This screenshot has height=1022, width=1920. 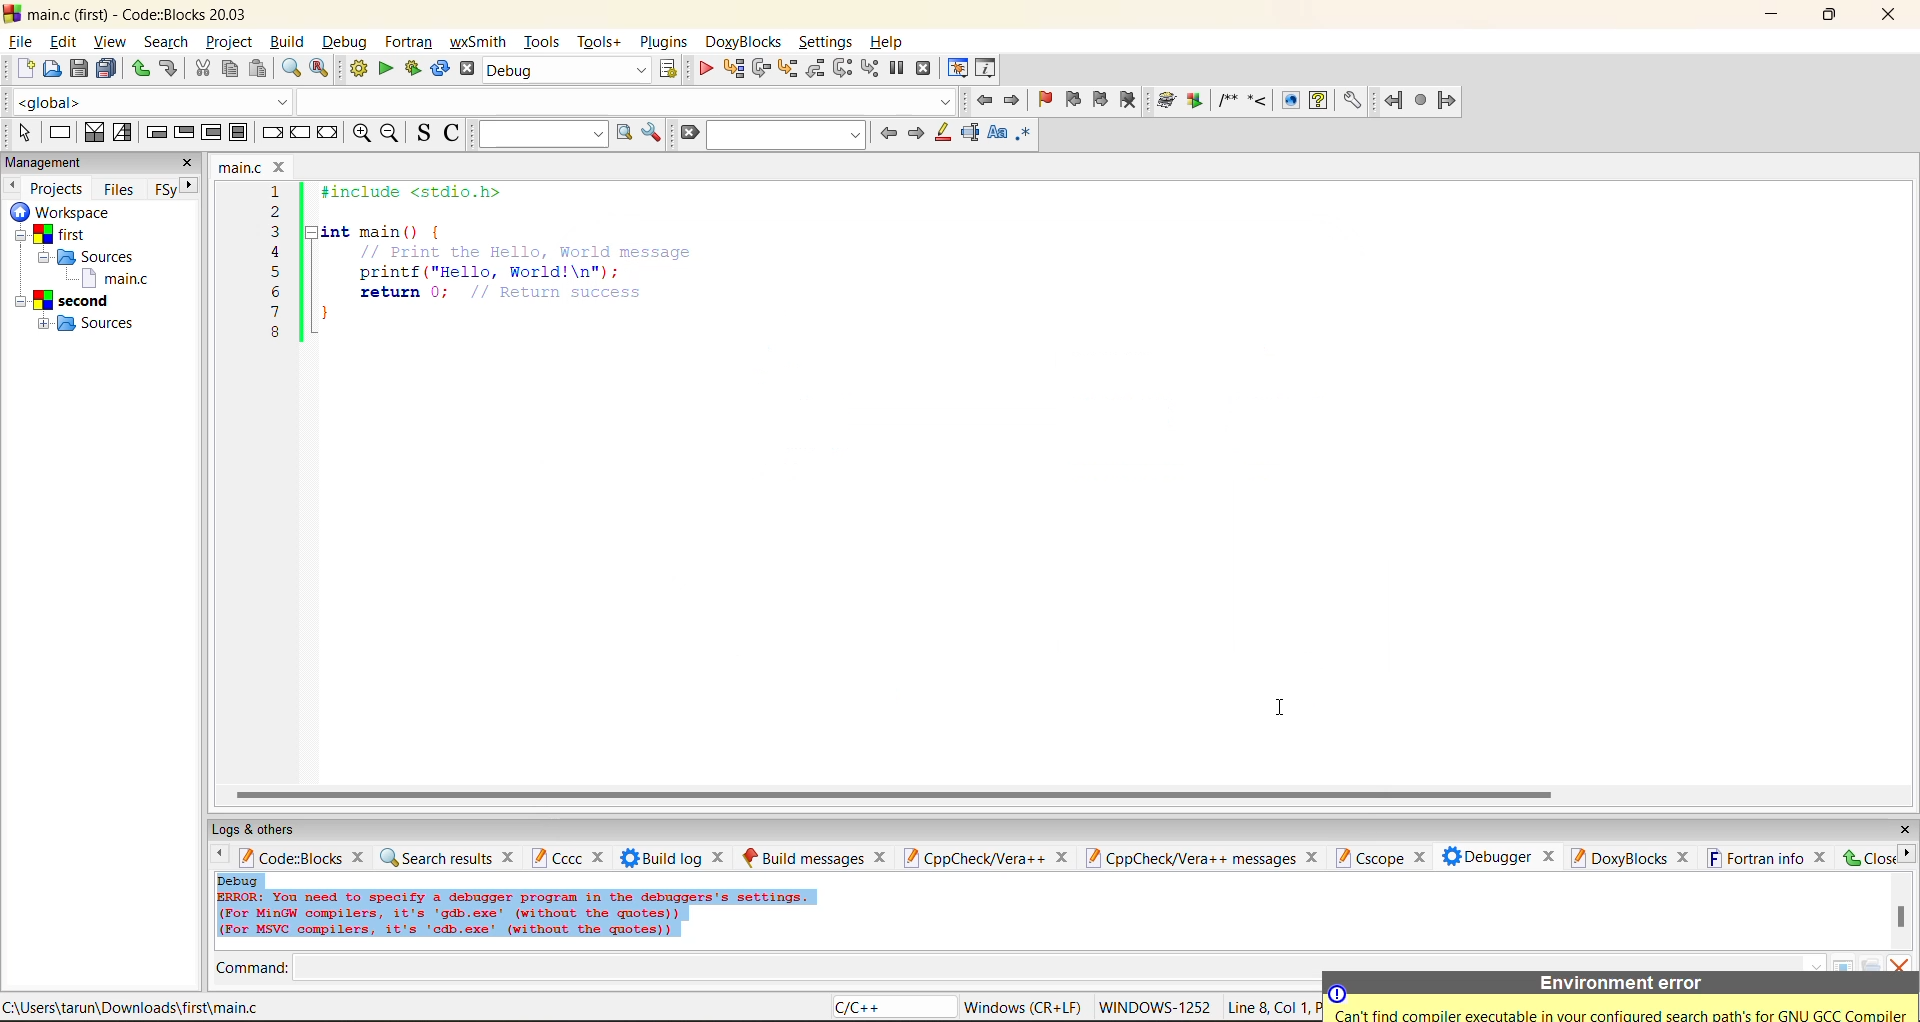 I want to click on open, so click(x=53, y=69).